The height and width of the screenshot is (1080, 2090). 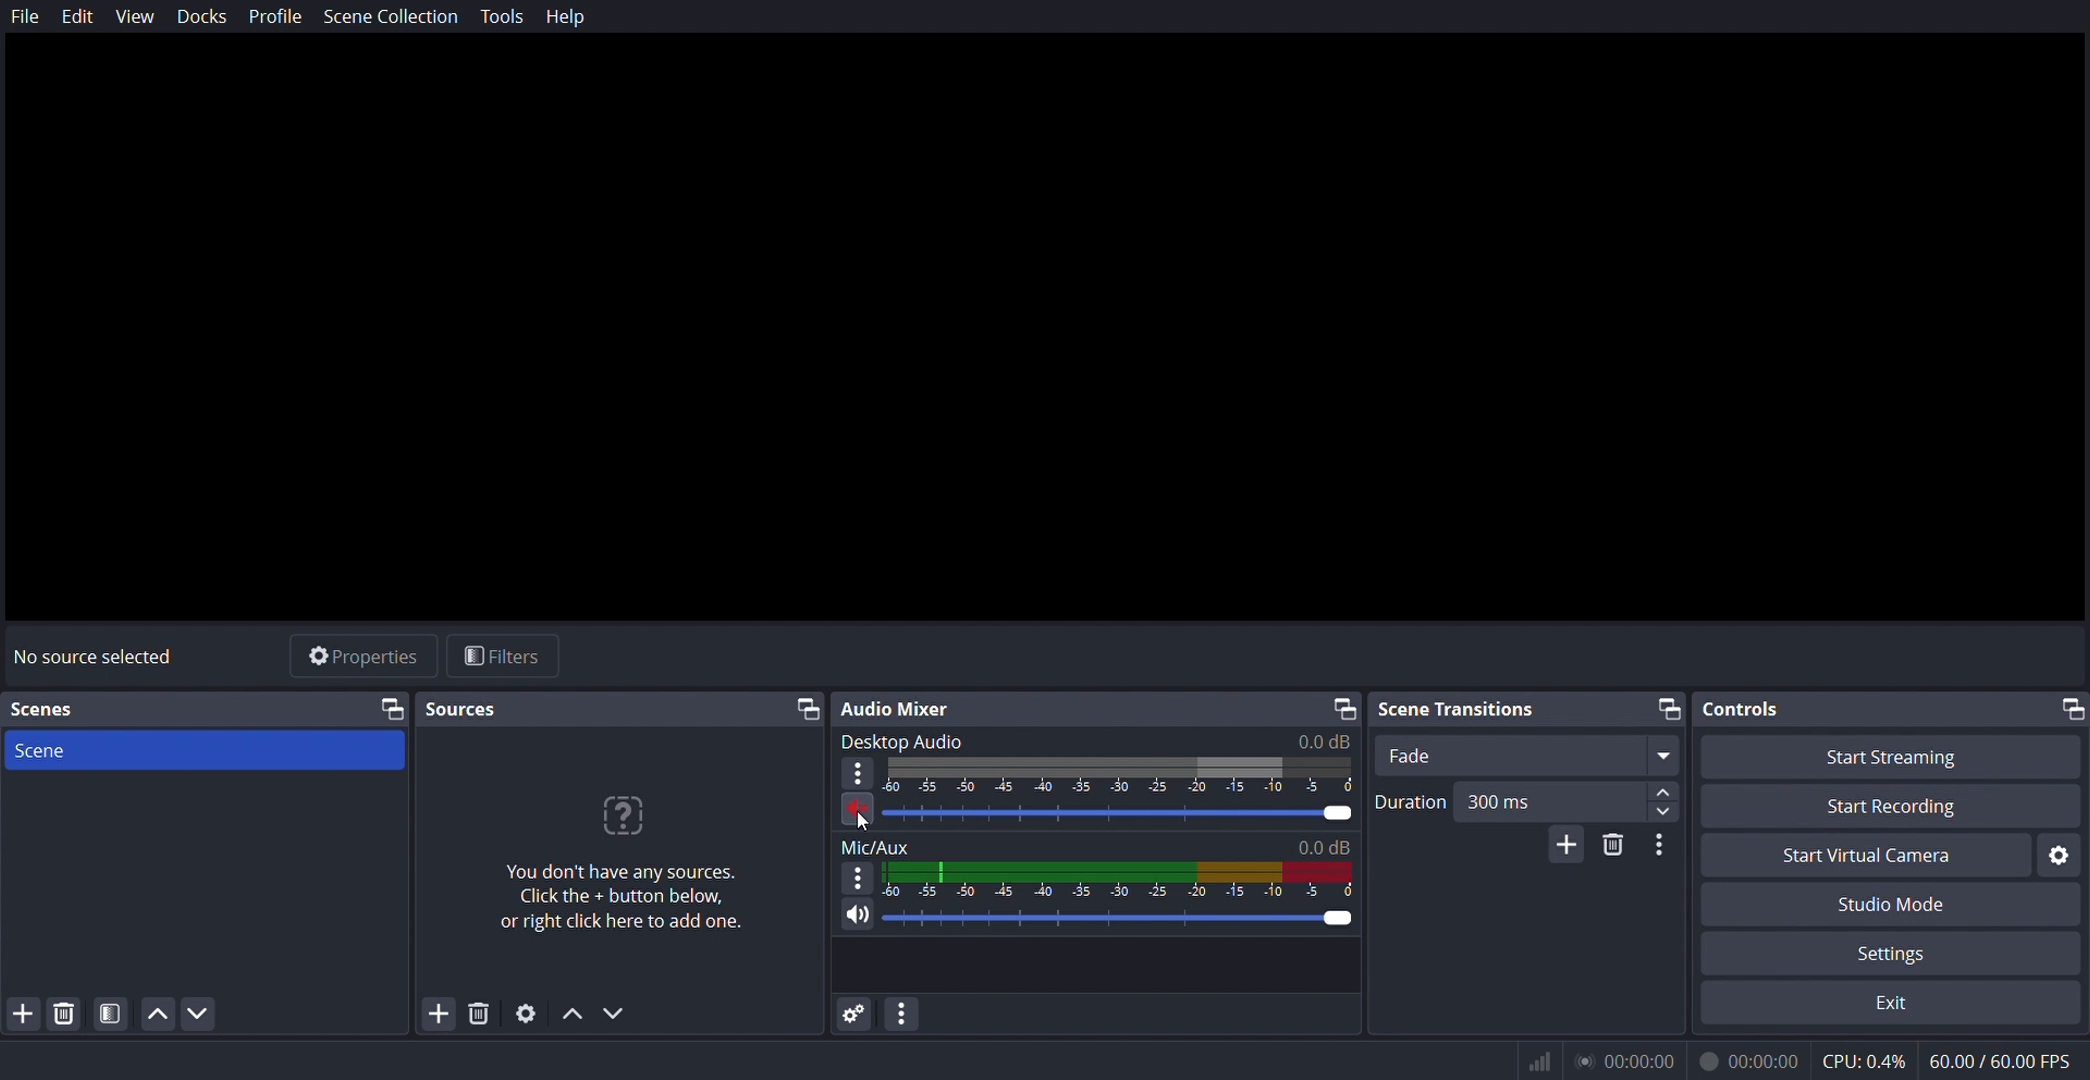 What do you see at coordinates (65, 1015) in the screenshot?
I see `delete scene` at bounding box center [65, 1015].